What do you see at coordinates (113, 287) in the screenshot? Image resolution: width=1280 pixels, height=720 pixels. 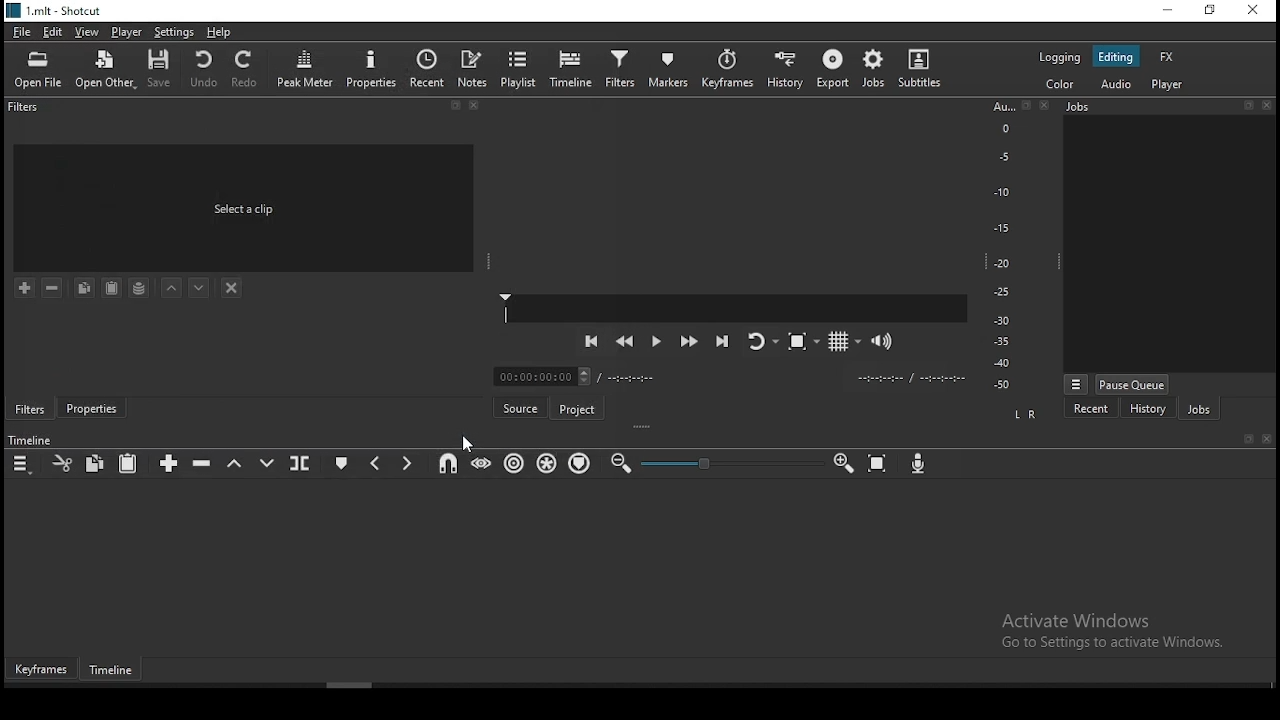 I see `paste a filter` at bounding box center [113, 287].